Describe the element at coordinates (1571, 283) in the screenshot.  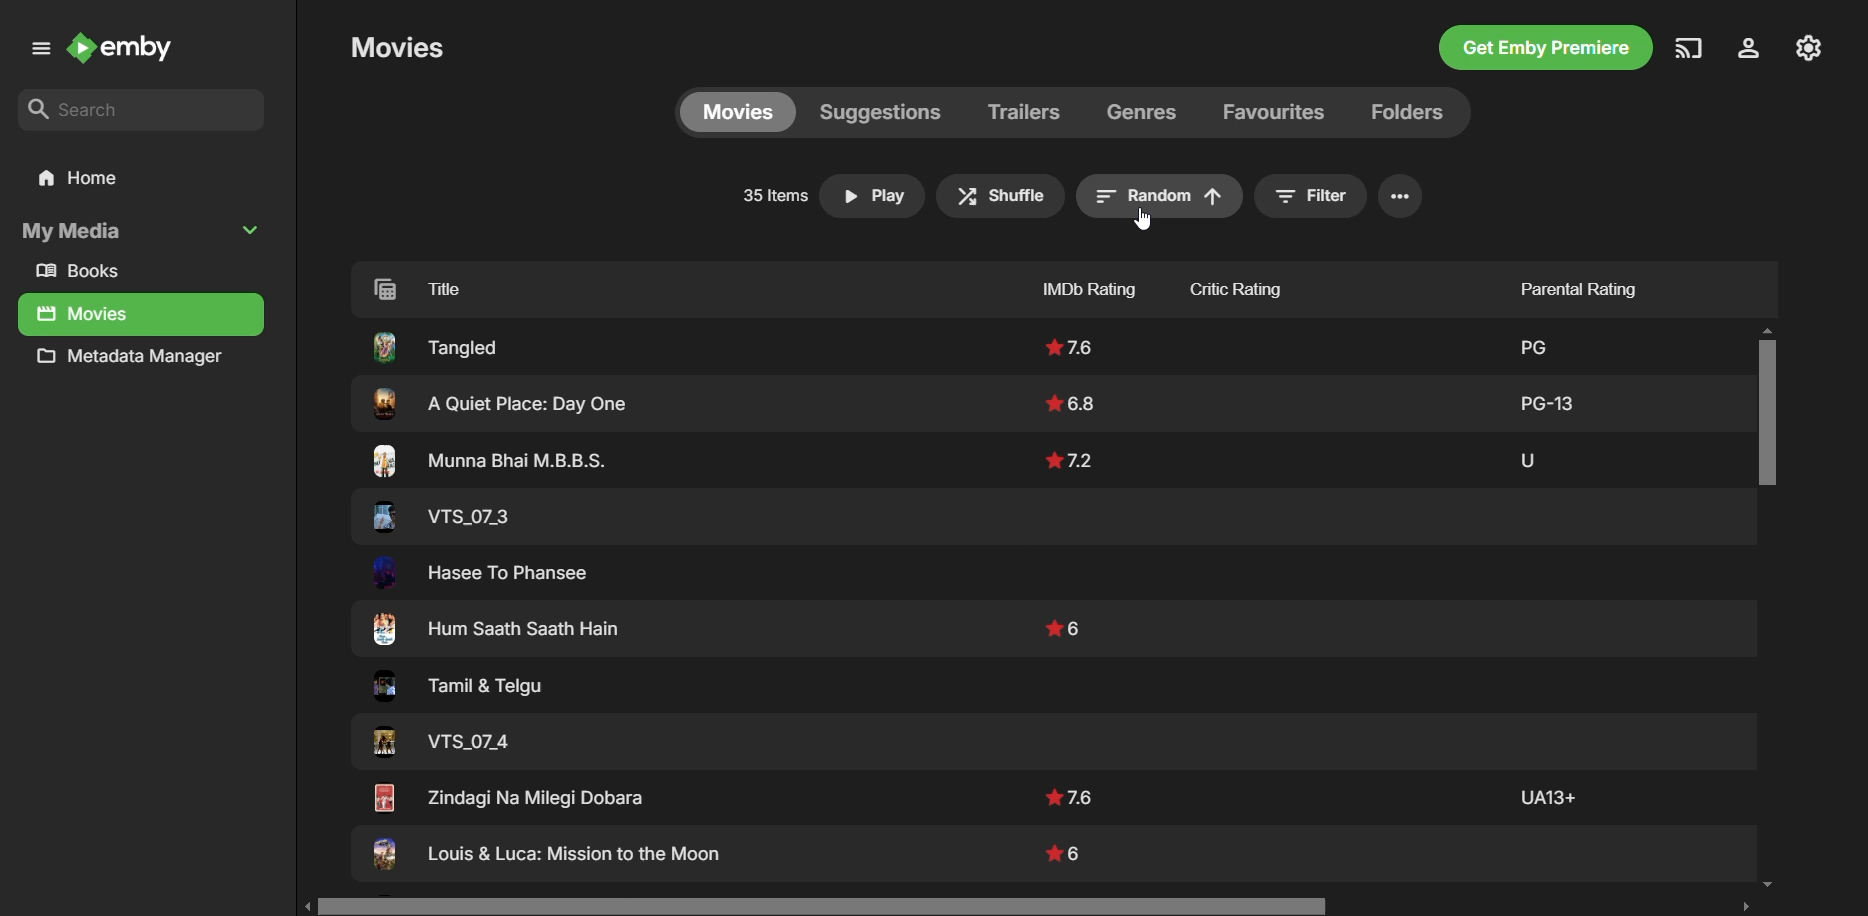
I see `Parental Rating` at that location.